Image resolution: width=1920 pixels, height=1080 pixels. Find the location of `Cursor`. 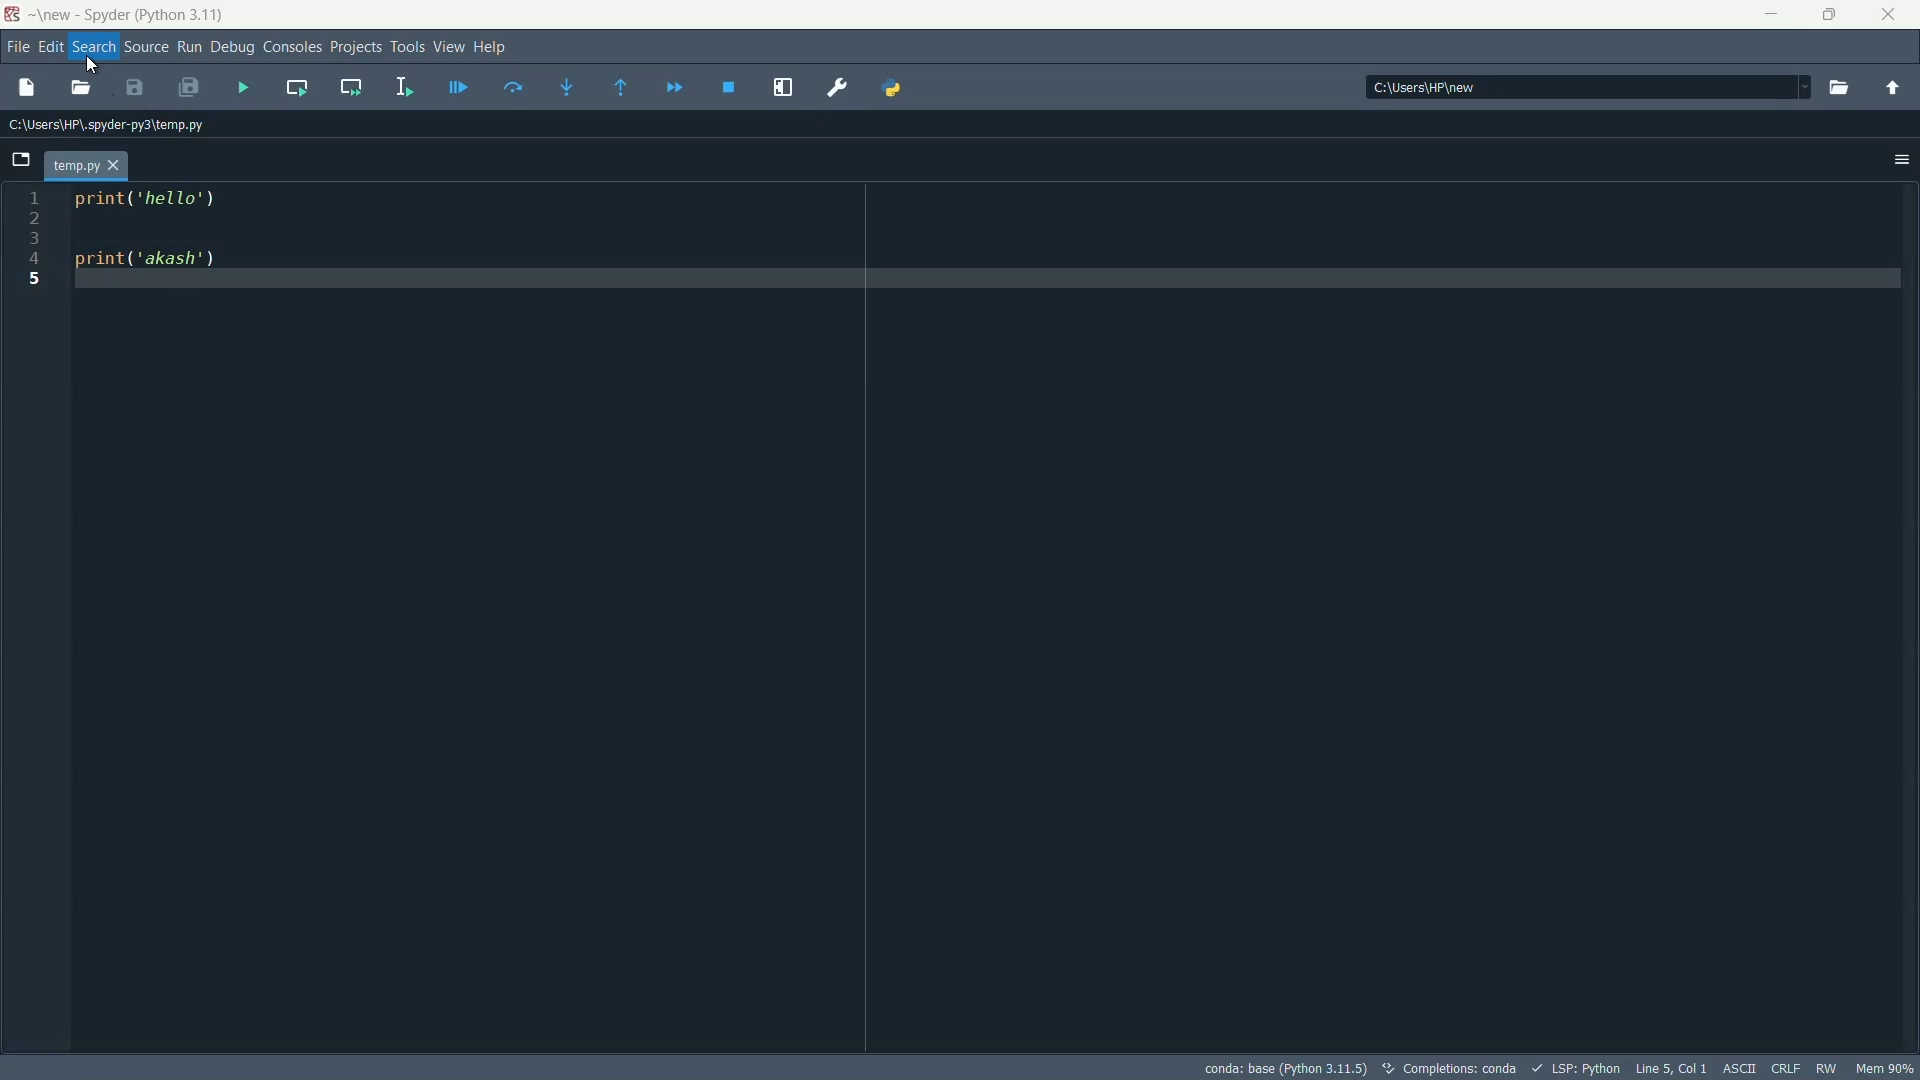

Cursor is located at coordinates (93, 65).